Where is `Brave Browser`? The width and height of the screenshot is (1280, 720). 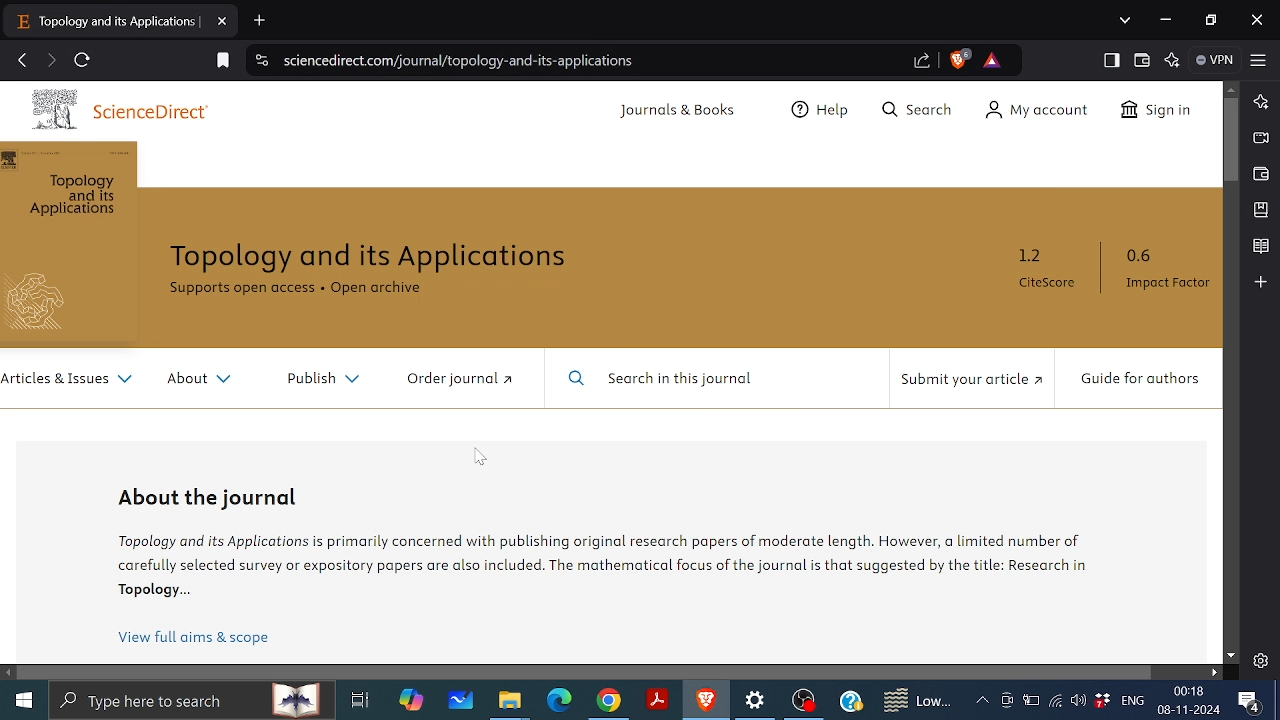 Brave Browser is located at coordinates (706, 701).